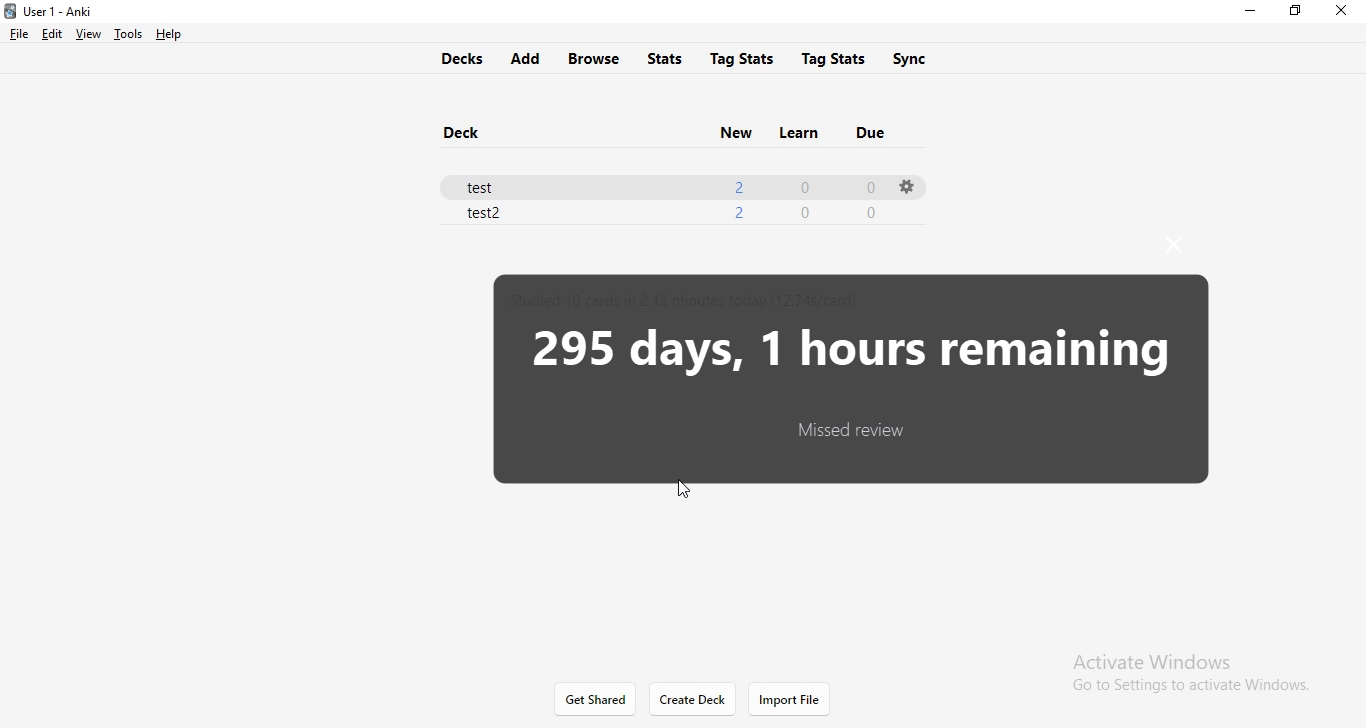 Image resolution: width=1366 pixels, height=728 pixels. Describe the element at coordinates (737, 184) in the screenshot. I see `2` at that location.